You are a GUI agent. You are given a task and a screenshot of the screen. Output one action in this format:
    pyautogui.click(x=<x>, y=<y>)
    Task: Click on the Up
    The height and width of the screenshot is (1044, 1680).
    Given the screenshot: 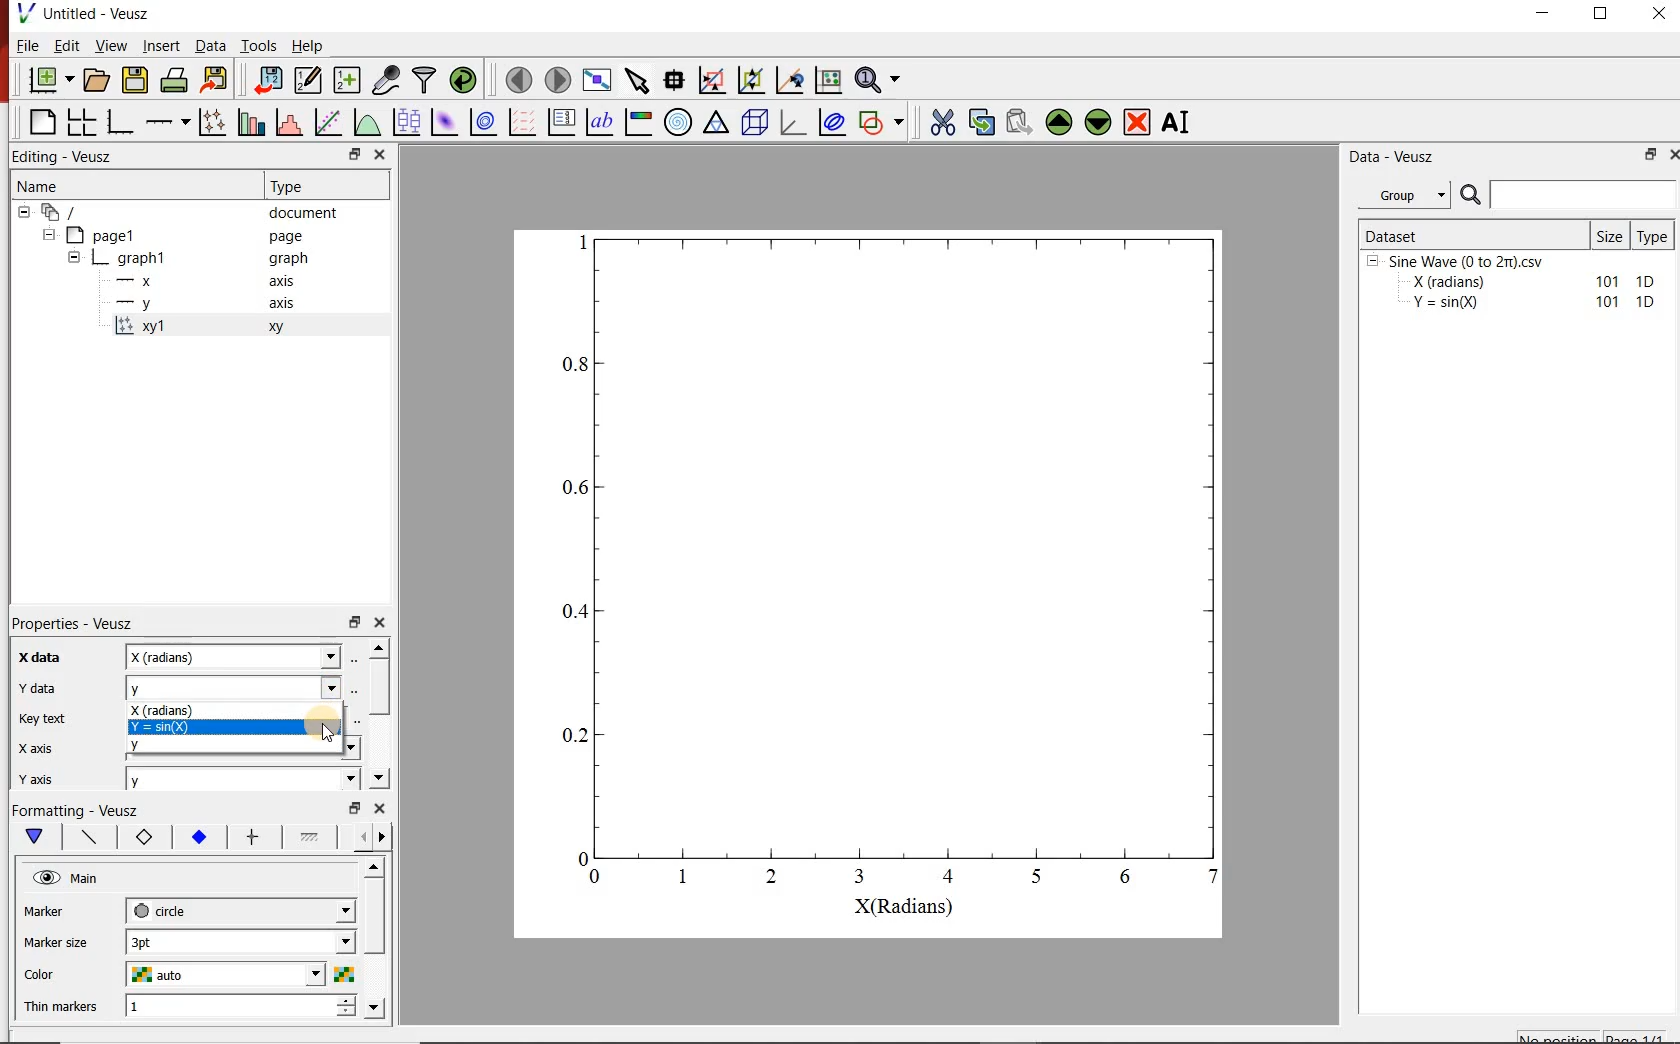 What is the action you would take?
    pyautogui.click(x=379, y=647)
    